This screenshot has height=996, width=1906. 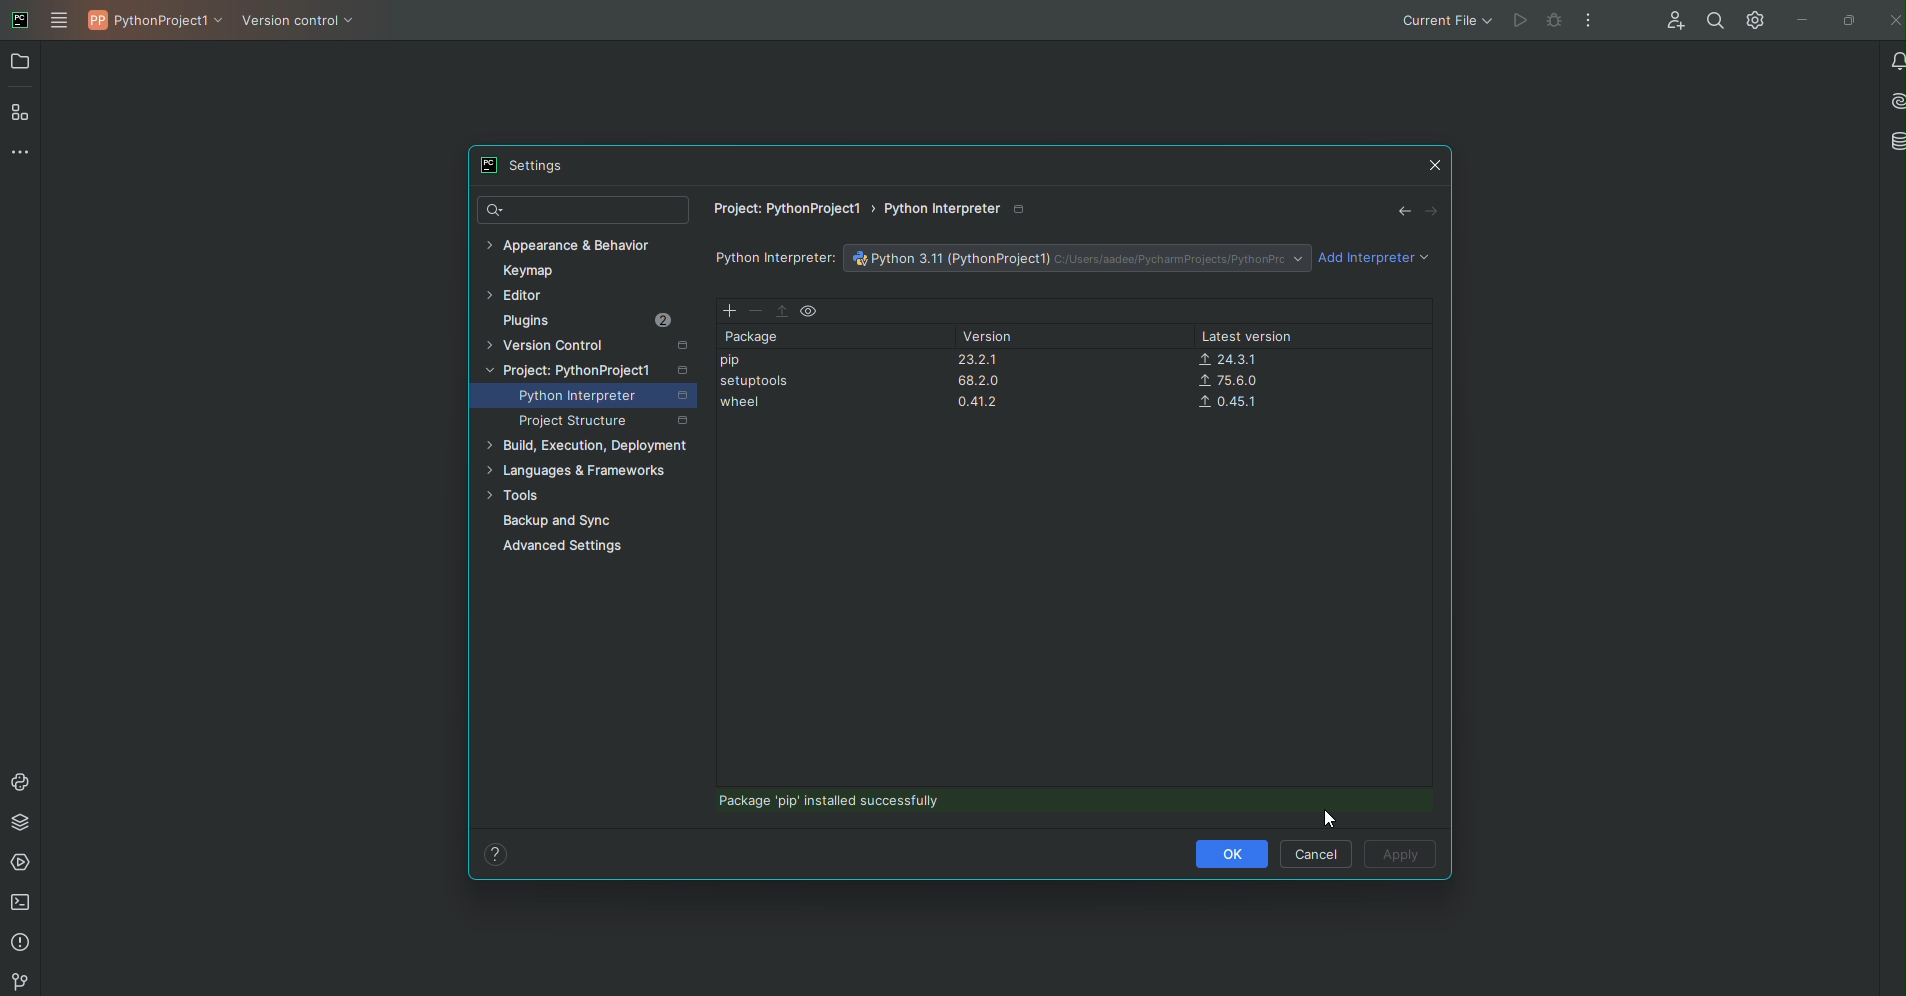 What do you see at coordinates (1074, 257) in the screenshot?
I see `File name` at bounding box center [1074, 257].